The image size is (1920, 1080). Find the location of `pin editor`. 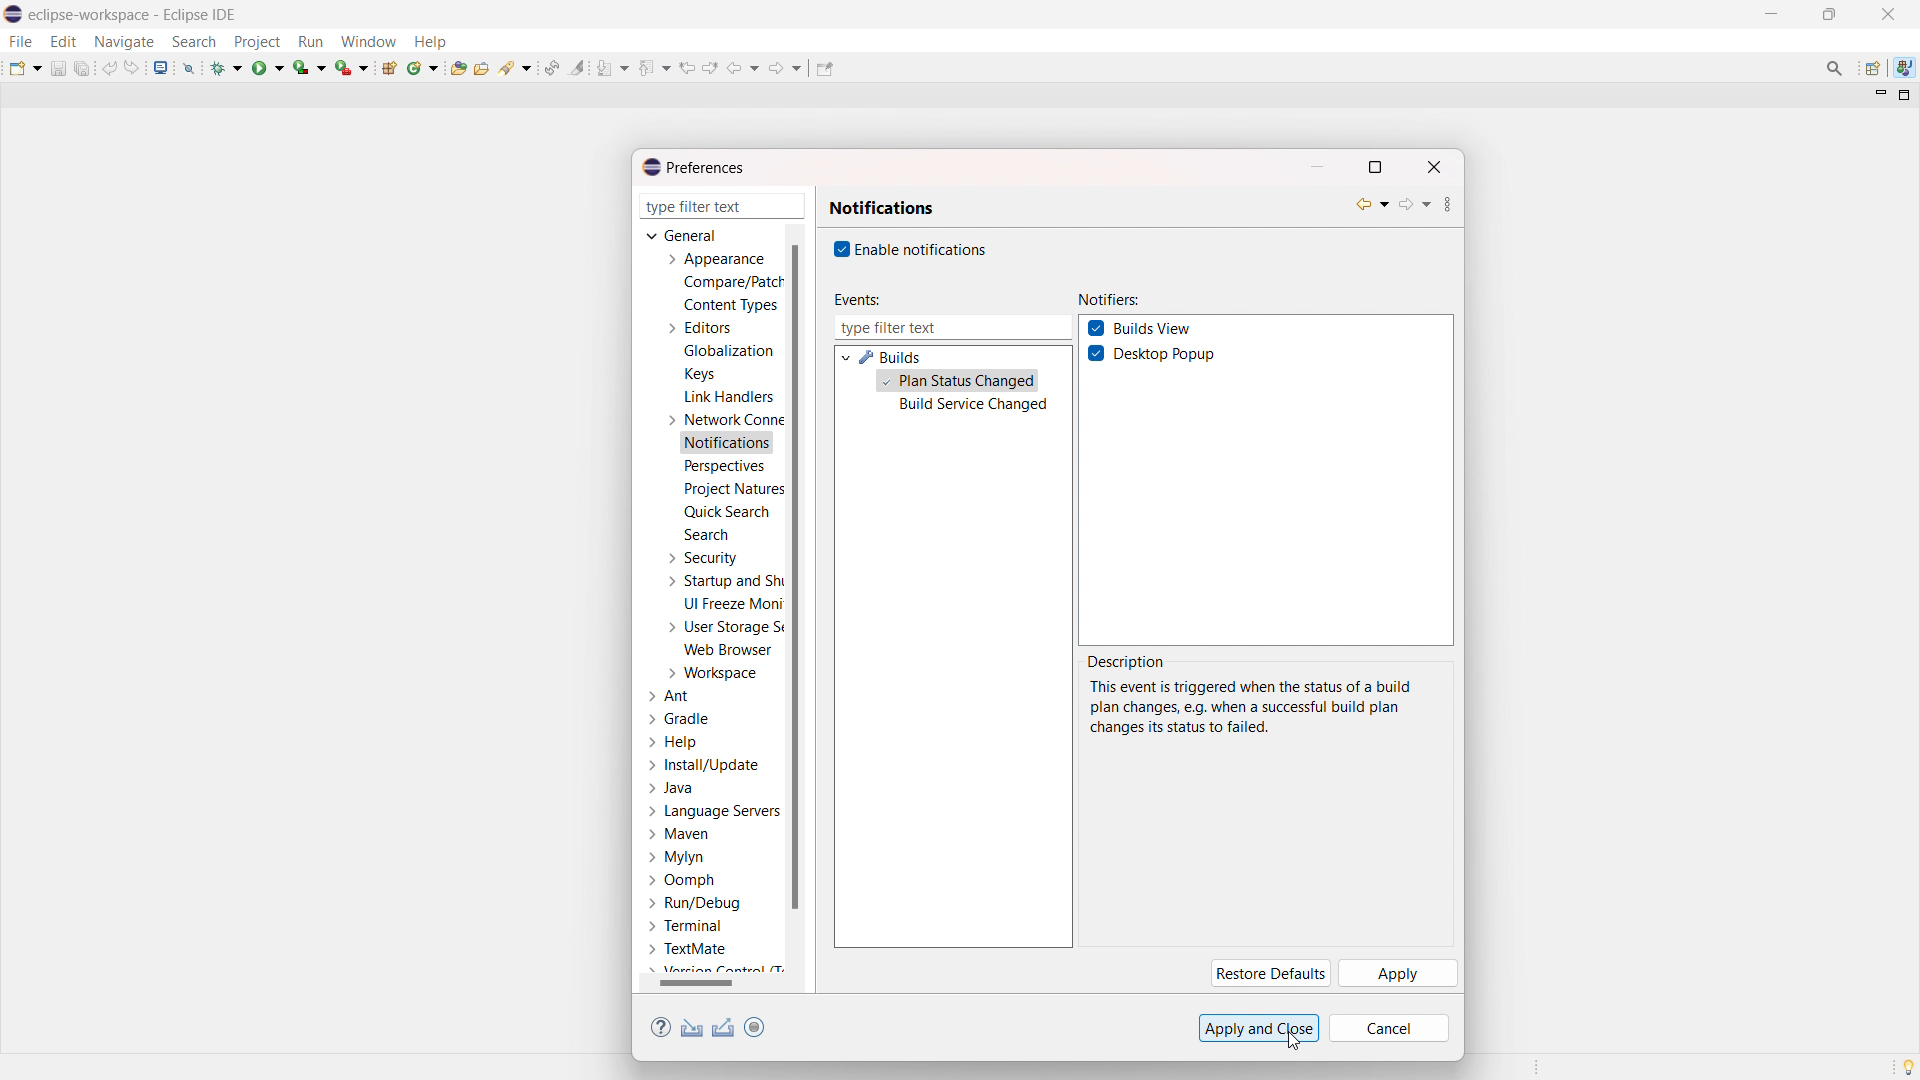

pin editor is located at coordinates (824, 69).